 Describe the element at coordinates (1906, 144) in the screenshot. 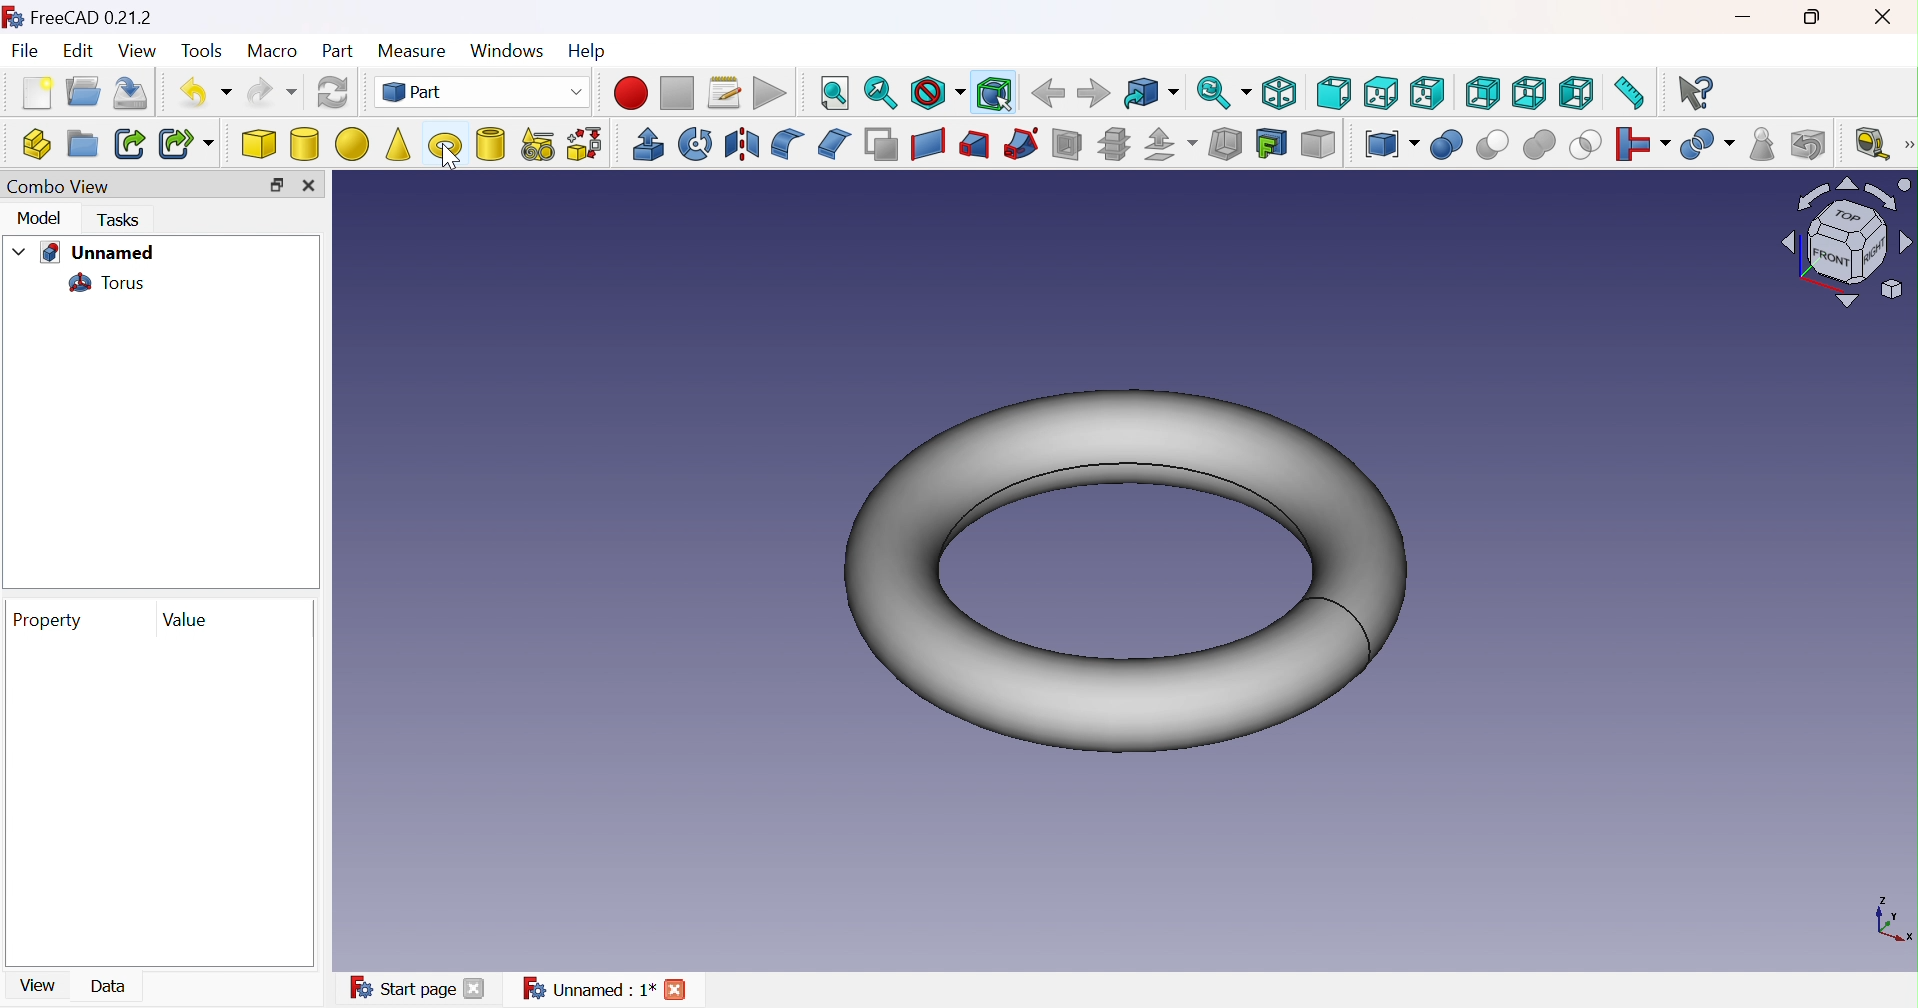

I see `[Measure]` at that location.